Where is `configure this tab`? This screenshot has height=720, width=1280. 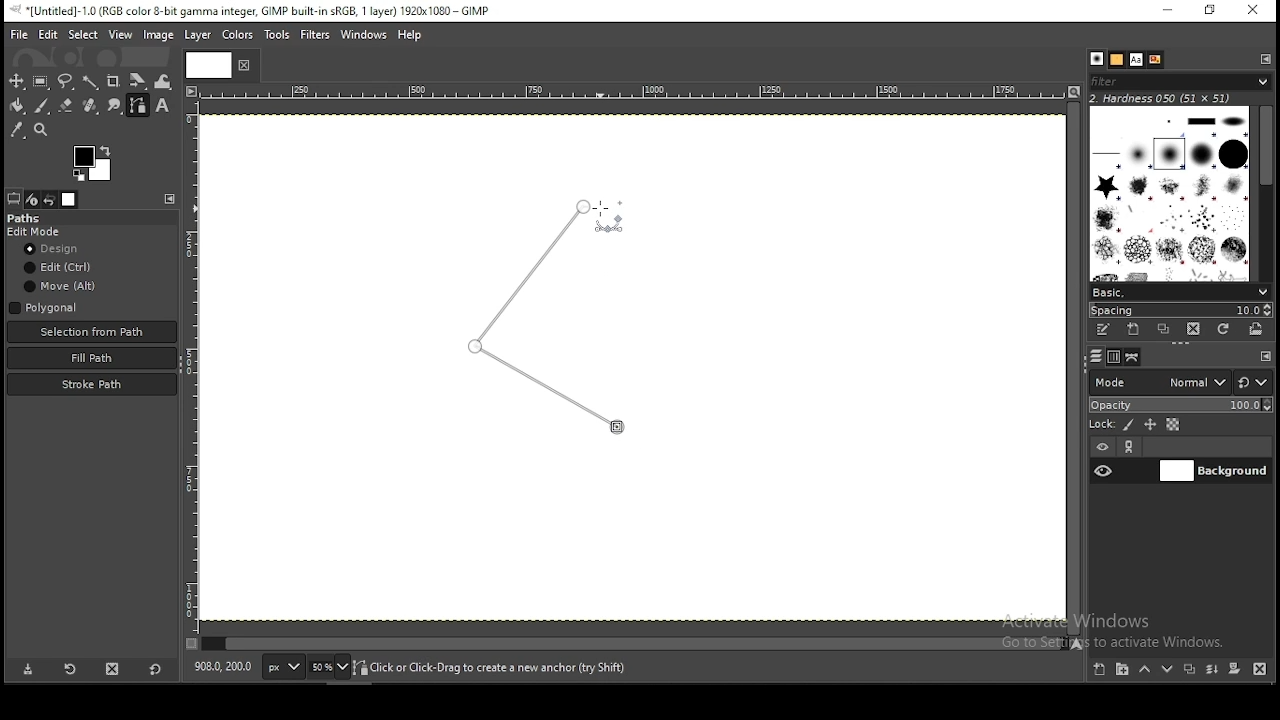 configure this tab is located at coordinates (172, 199).